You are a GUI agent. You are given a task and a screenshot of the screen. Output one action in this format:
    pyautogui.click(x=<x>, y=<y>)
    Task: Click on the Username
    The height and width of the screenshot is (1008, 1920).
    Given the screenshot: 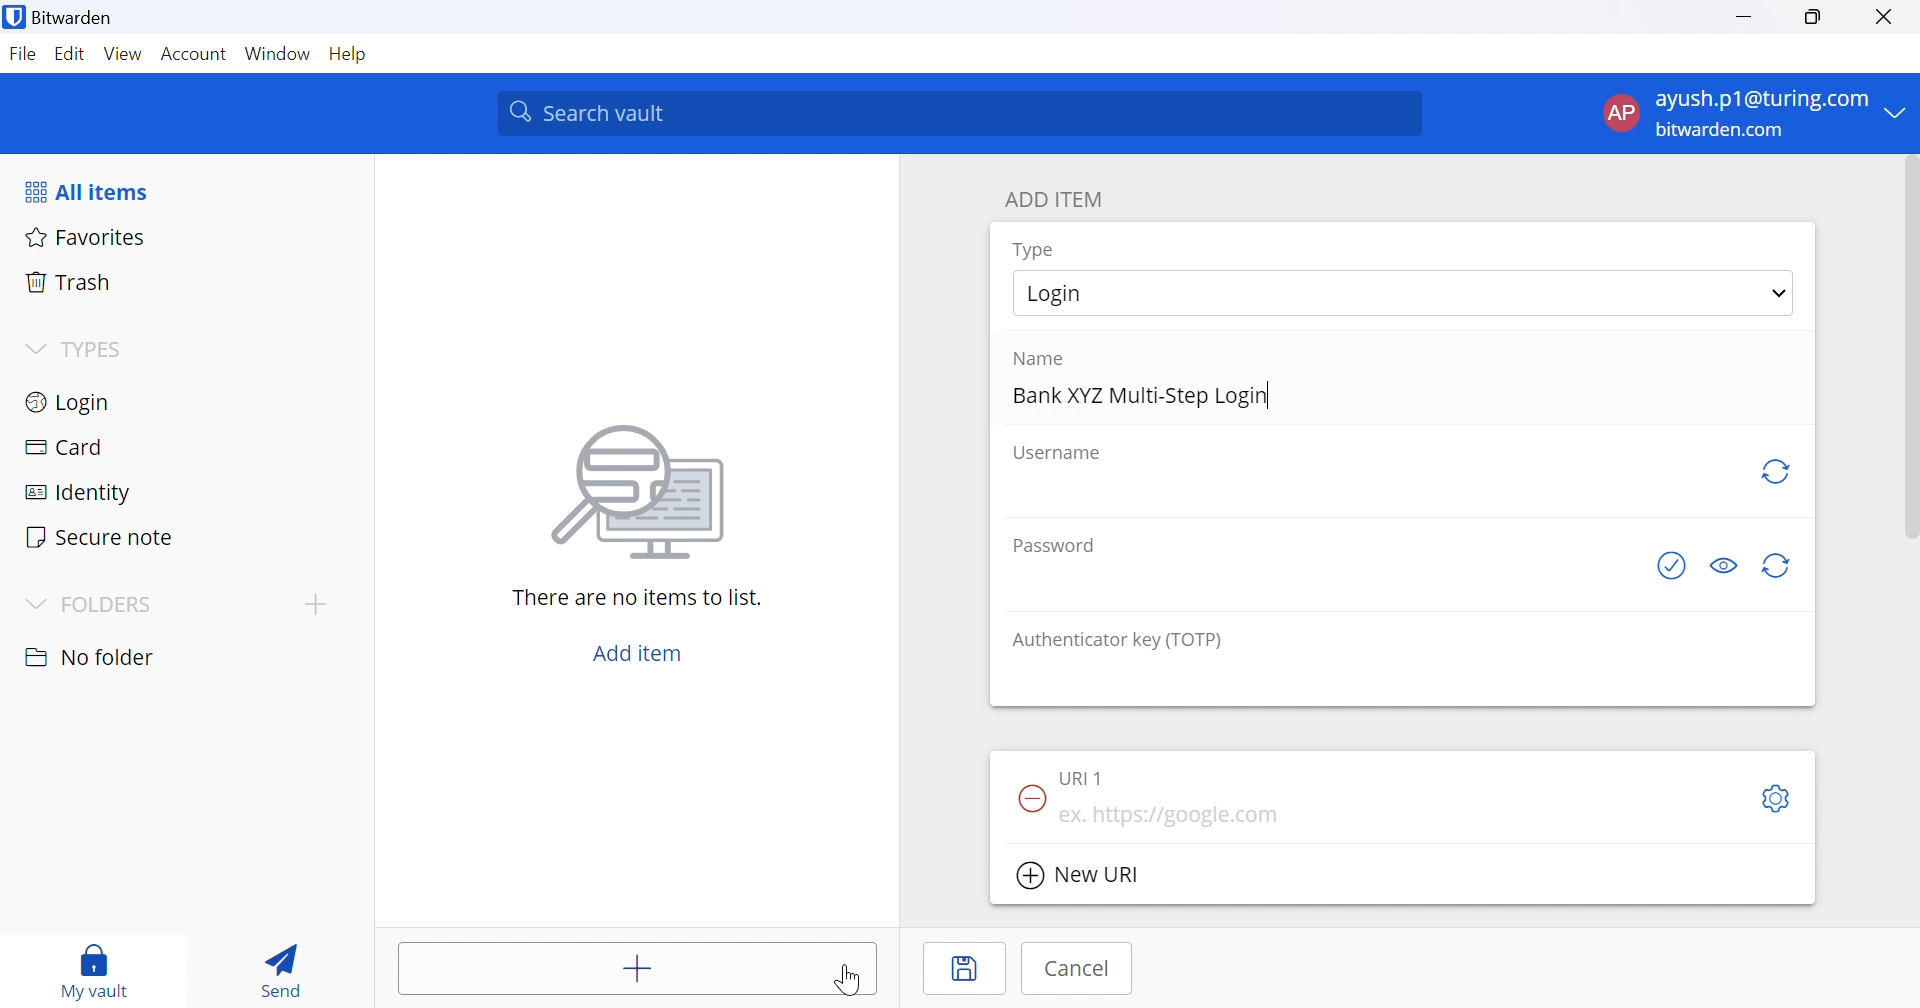 What is the action you would take?
    pyautogui.click(x=1059, y=453)
    